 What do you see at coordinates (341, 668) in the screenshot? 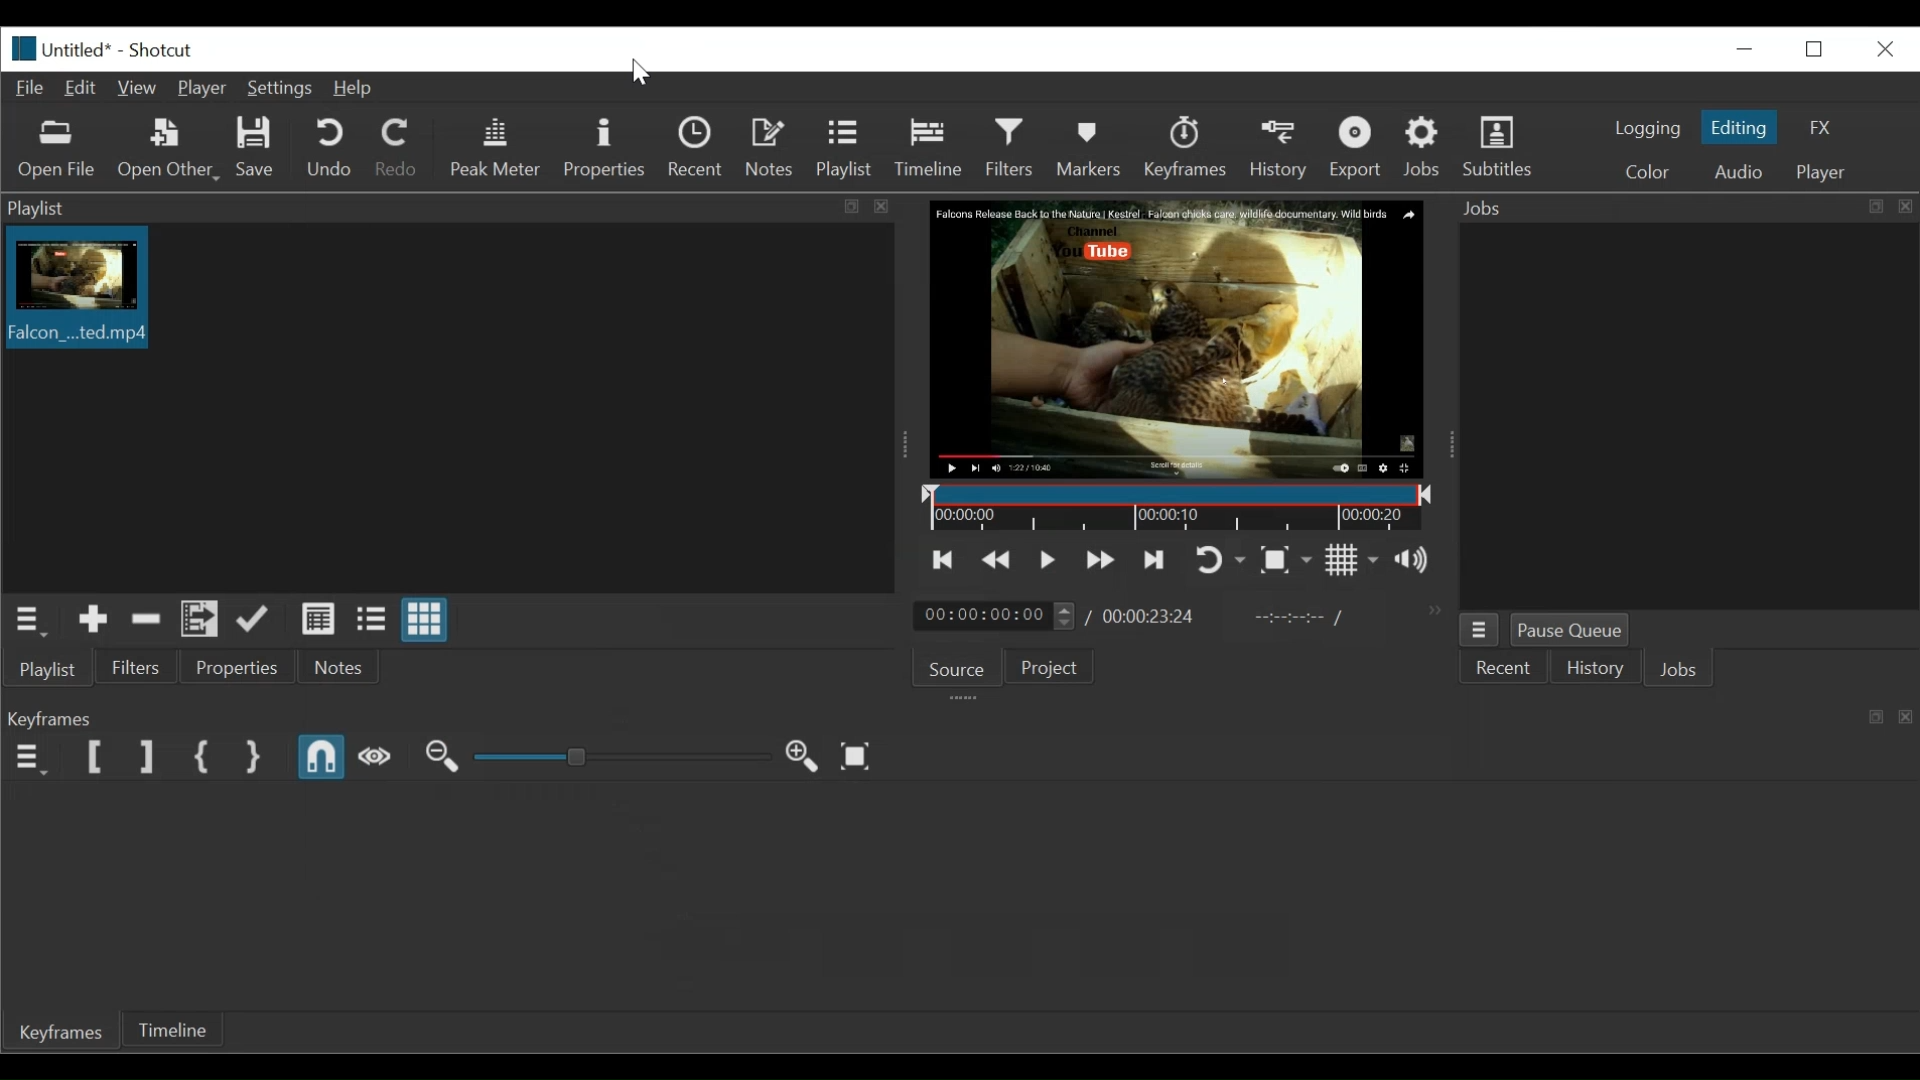
I see `Notes` at bounding box center [341, 668].